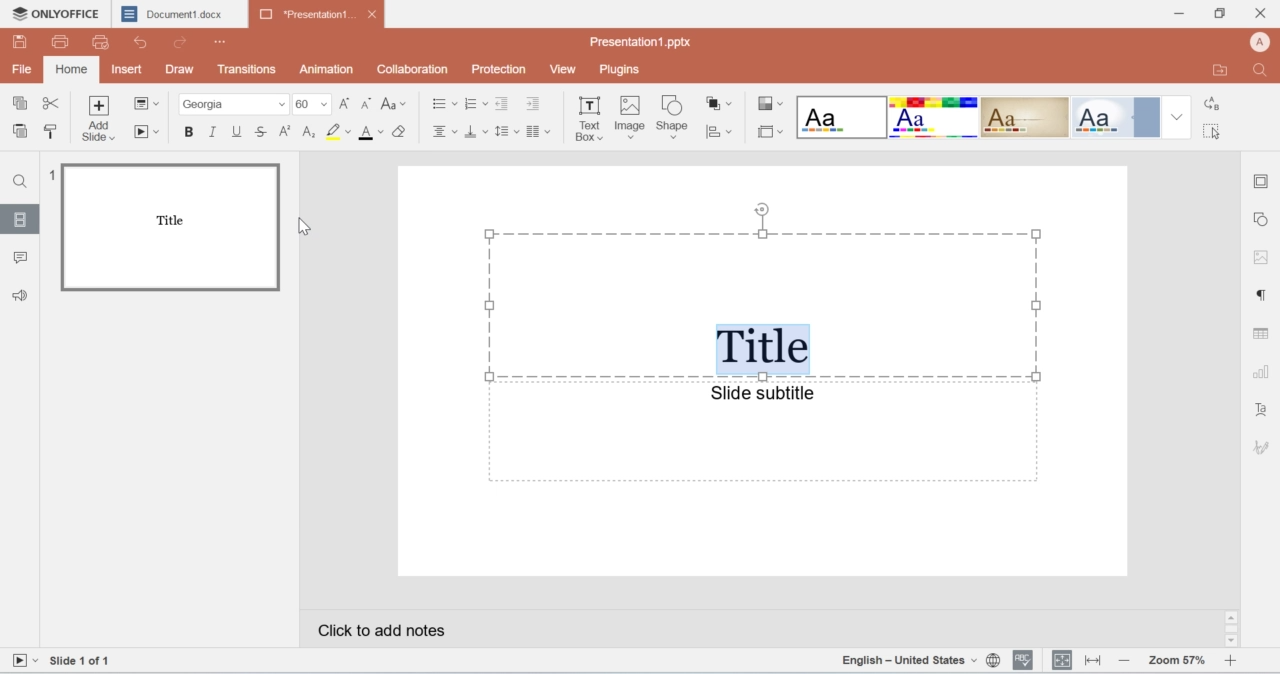  I want to click on plugins, so click(619, 70).